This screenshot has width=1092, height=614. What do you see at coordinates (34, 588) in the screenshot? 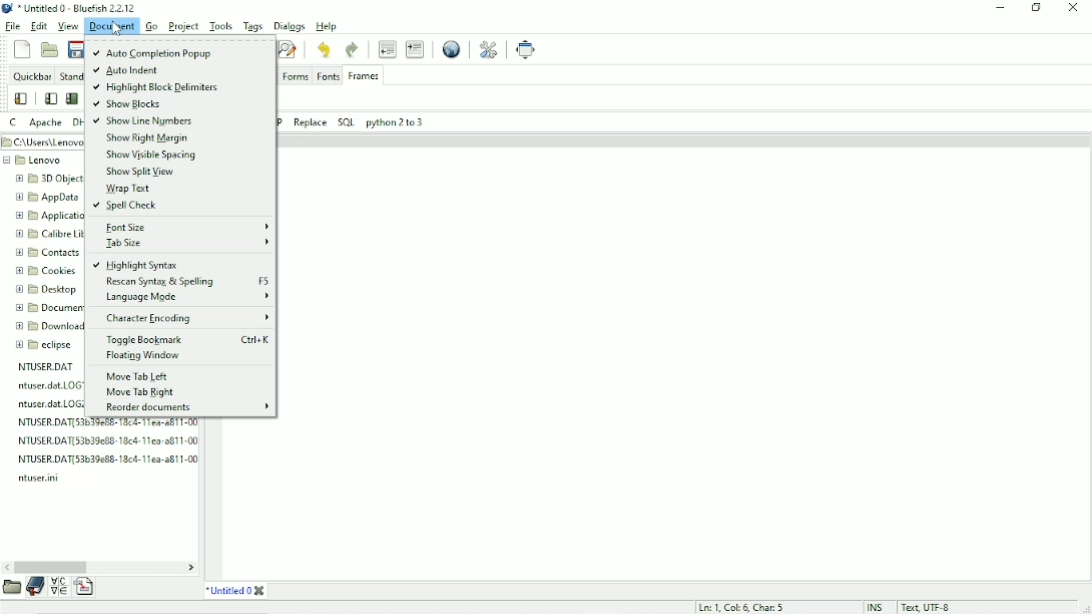
I see `Bookmark` at bounding box center [34, 588].